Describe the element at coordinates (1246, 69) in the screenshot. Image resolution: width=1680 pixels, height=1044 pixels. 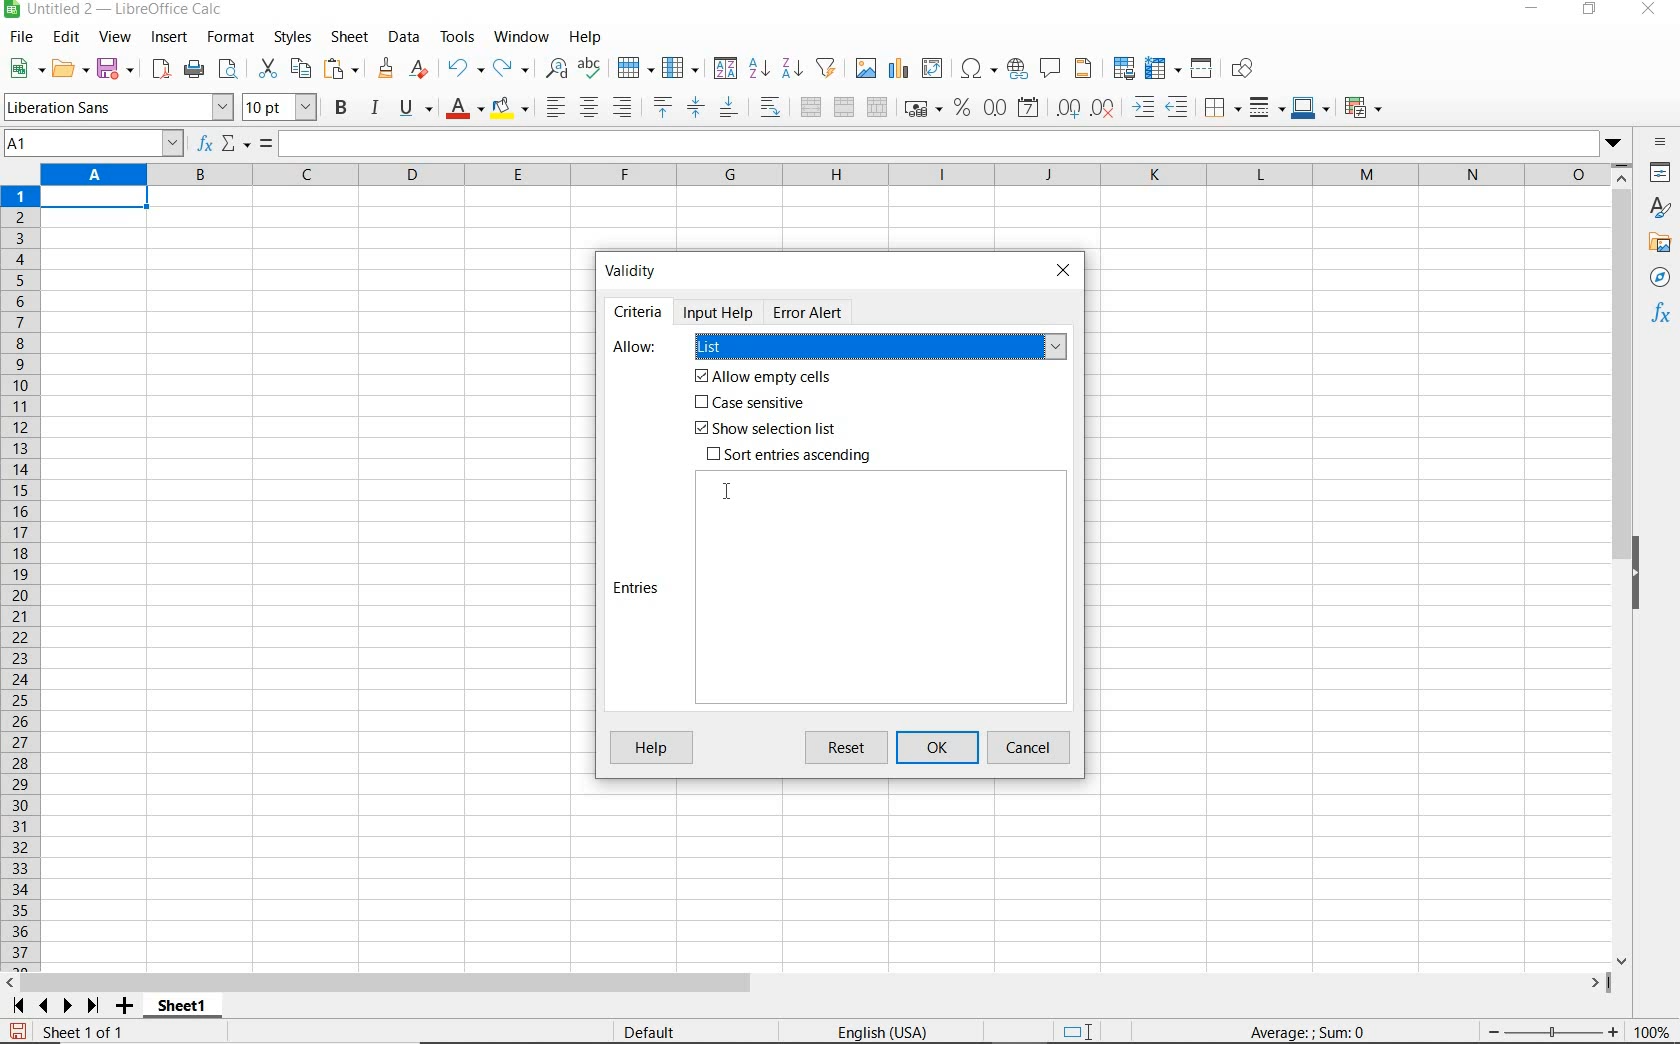
I see `show draw functions` at that location.